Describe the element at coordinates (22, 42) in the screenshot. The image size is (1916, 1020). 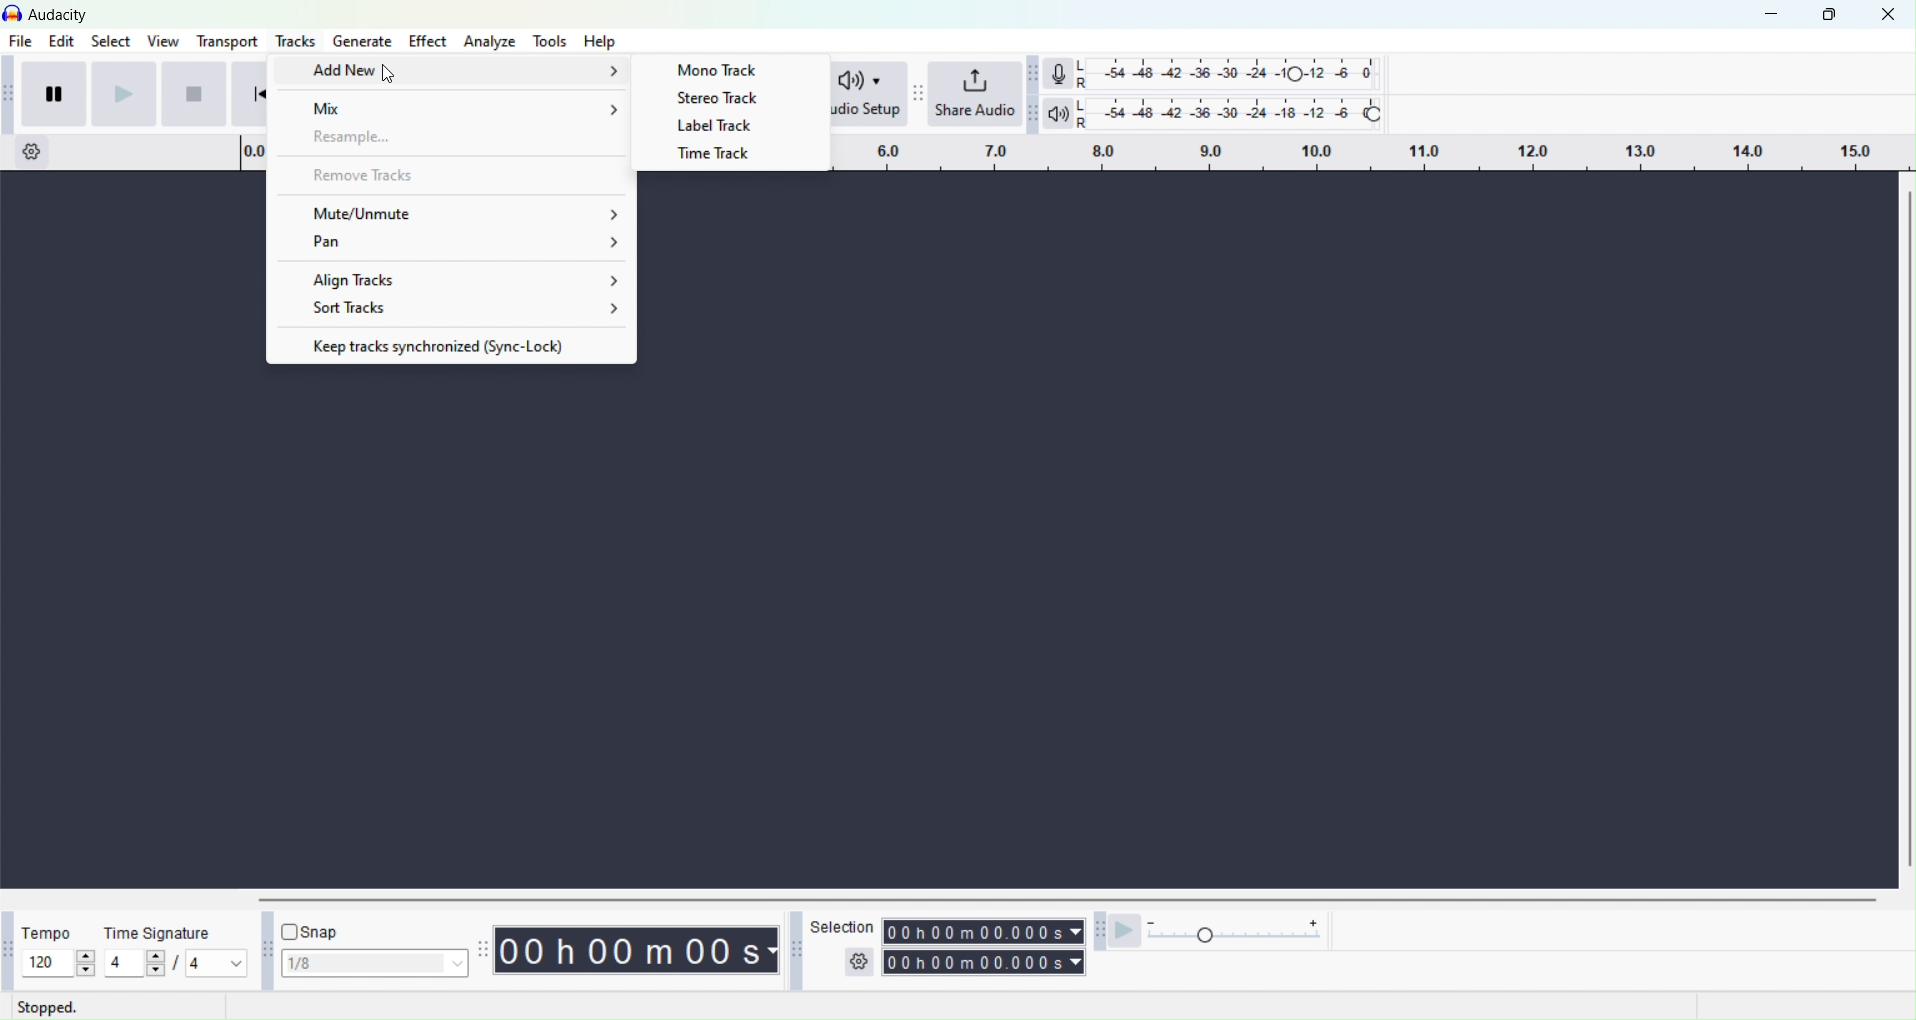
I see `File` at that location.